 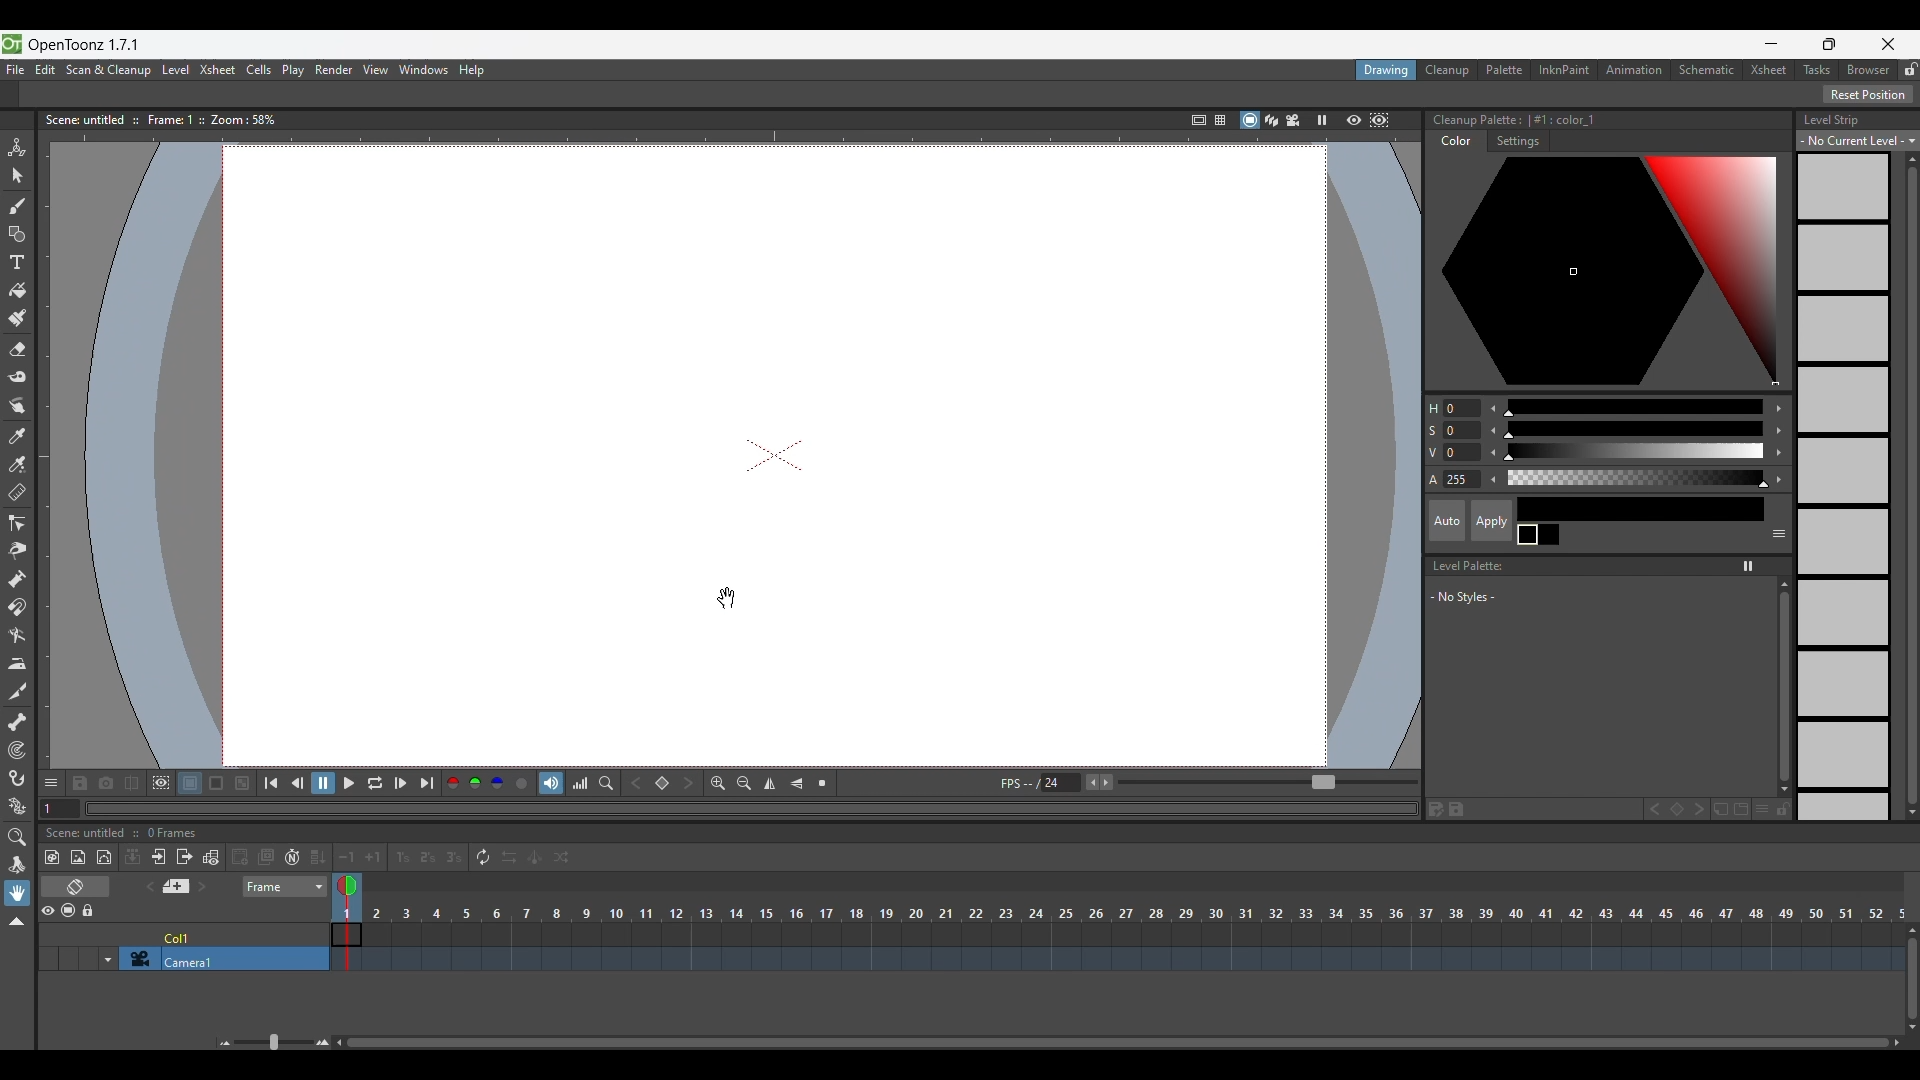 What do you see at coordinates (109, 70) in the screenshot?
I see `Scan and cleanup` at bounding box center [109, 70].